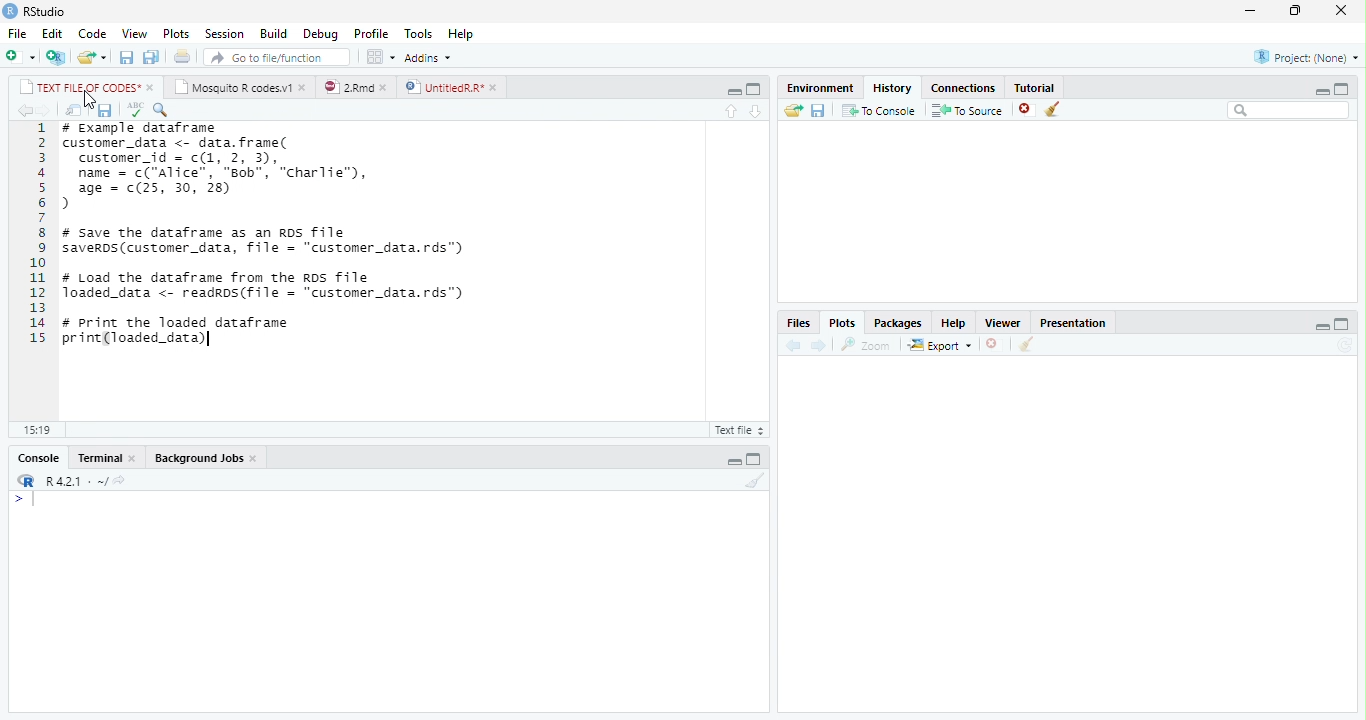 This screenshot has width=1366, height=720. What do you see at coordinates (1028, 109) in the screenshot?
I see `close file` at bounding box center [1028, 109].